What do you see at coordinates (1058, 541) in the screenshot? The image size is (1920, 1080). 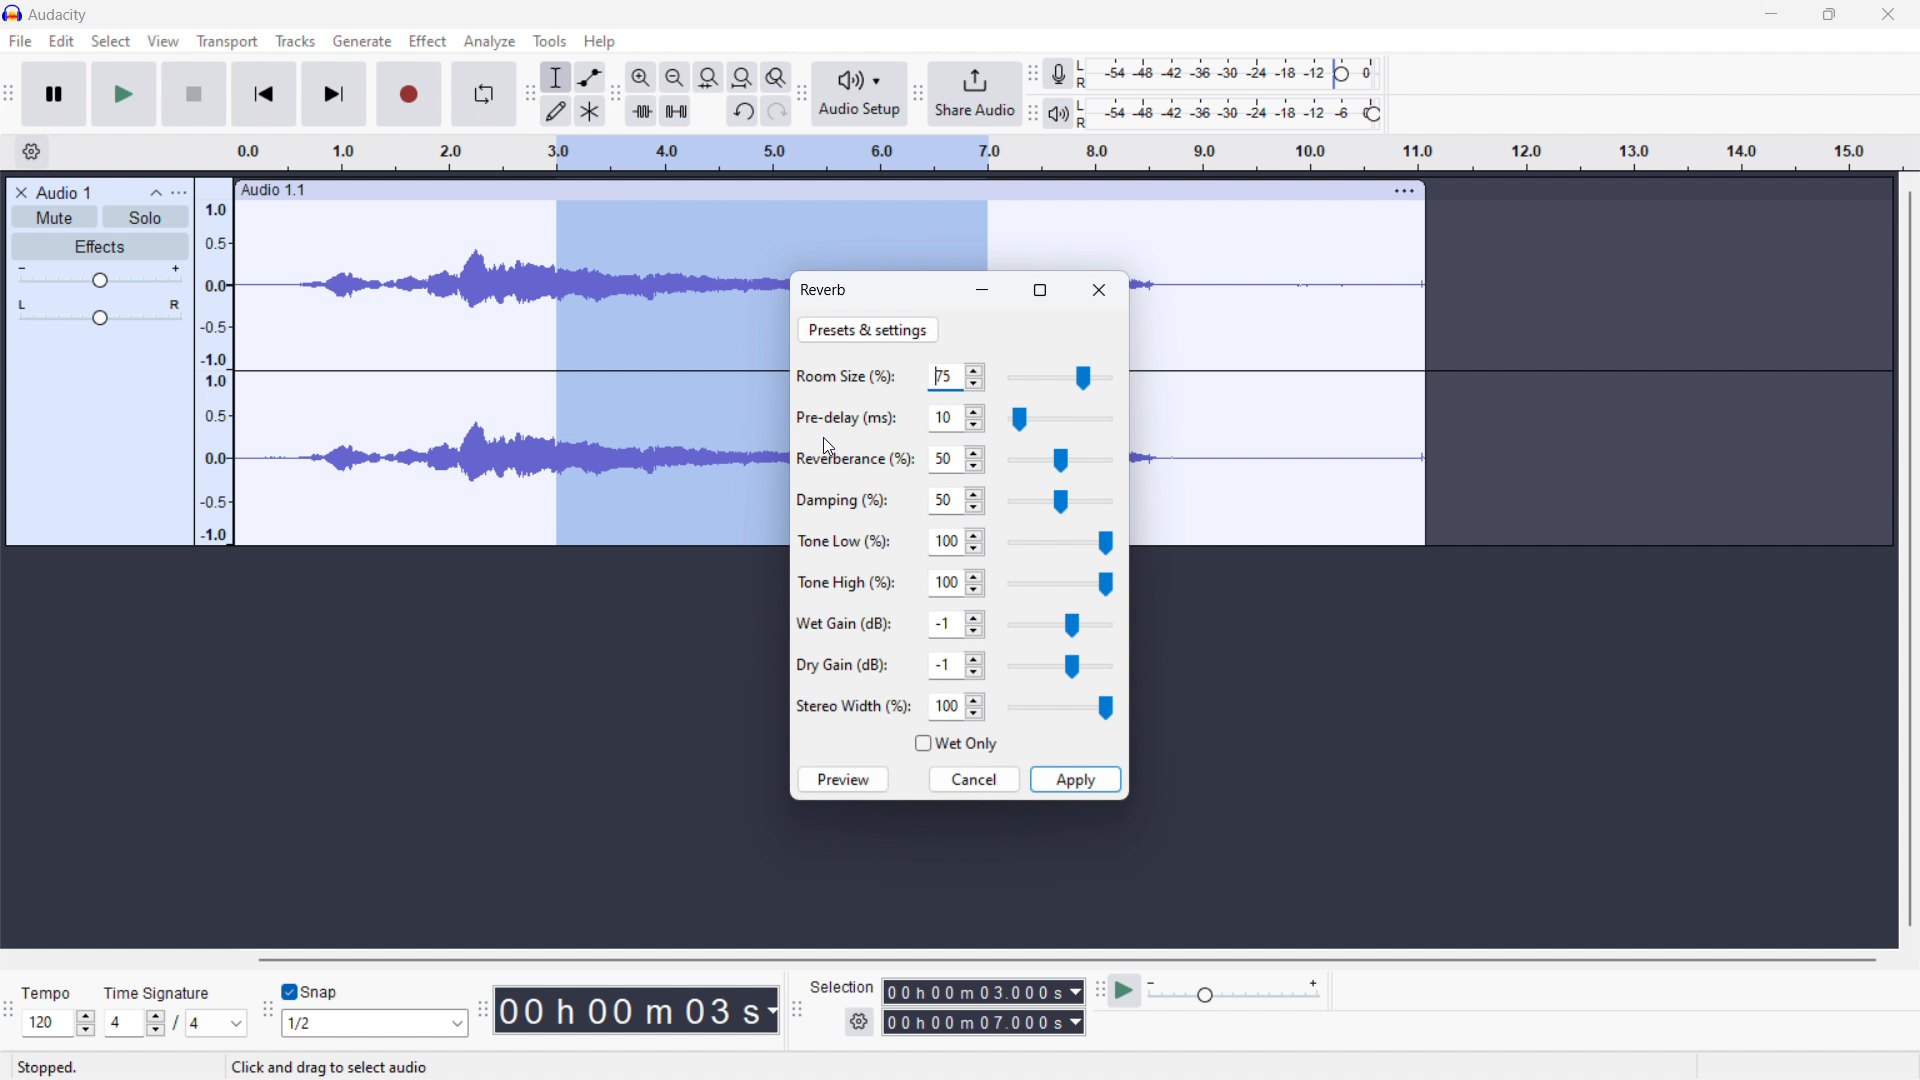 I see `tone low slider` at bounding box center [1058, 541].